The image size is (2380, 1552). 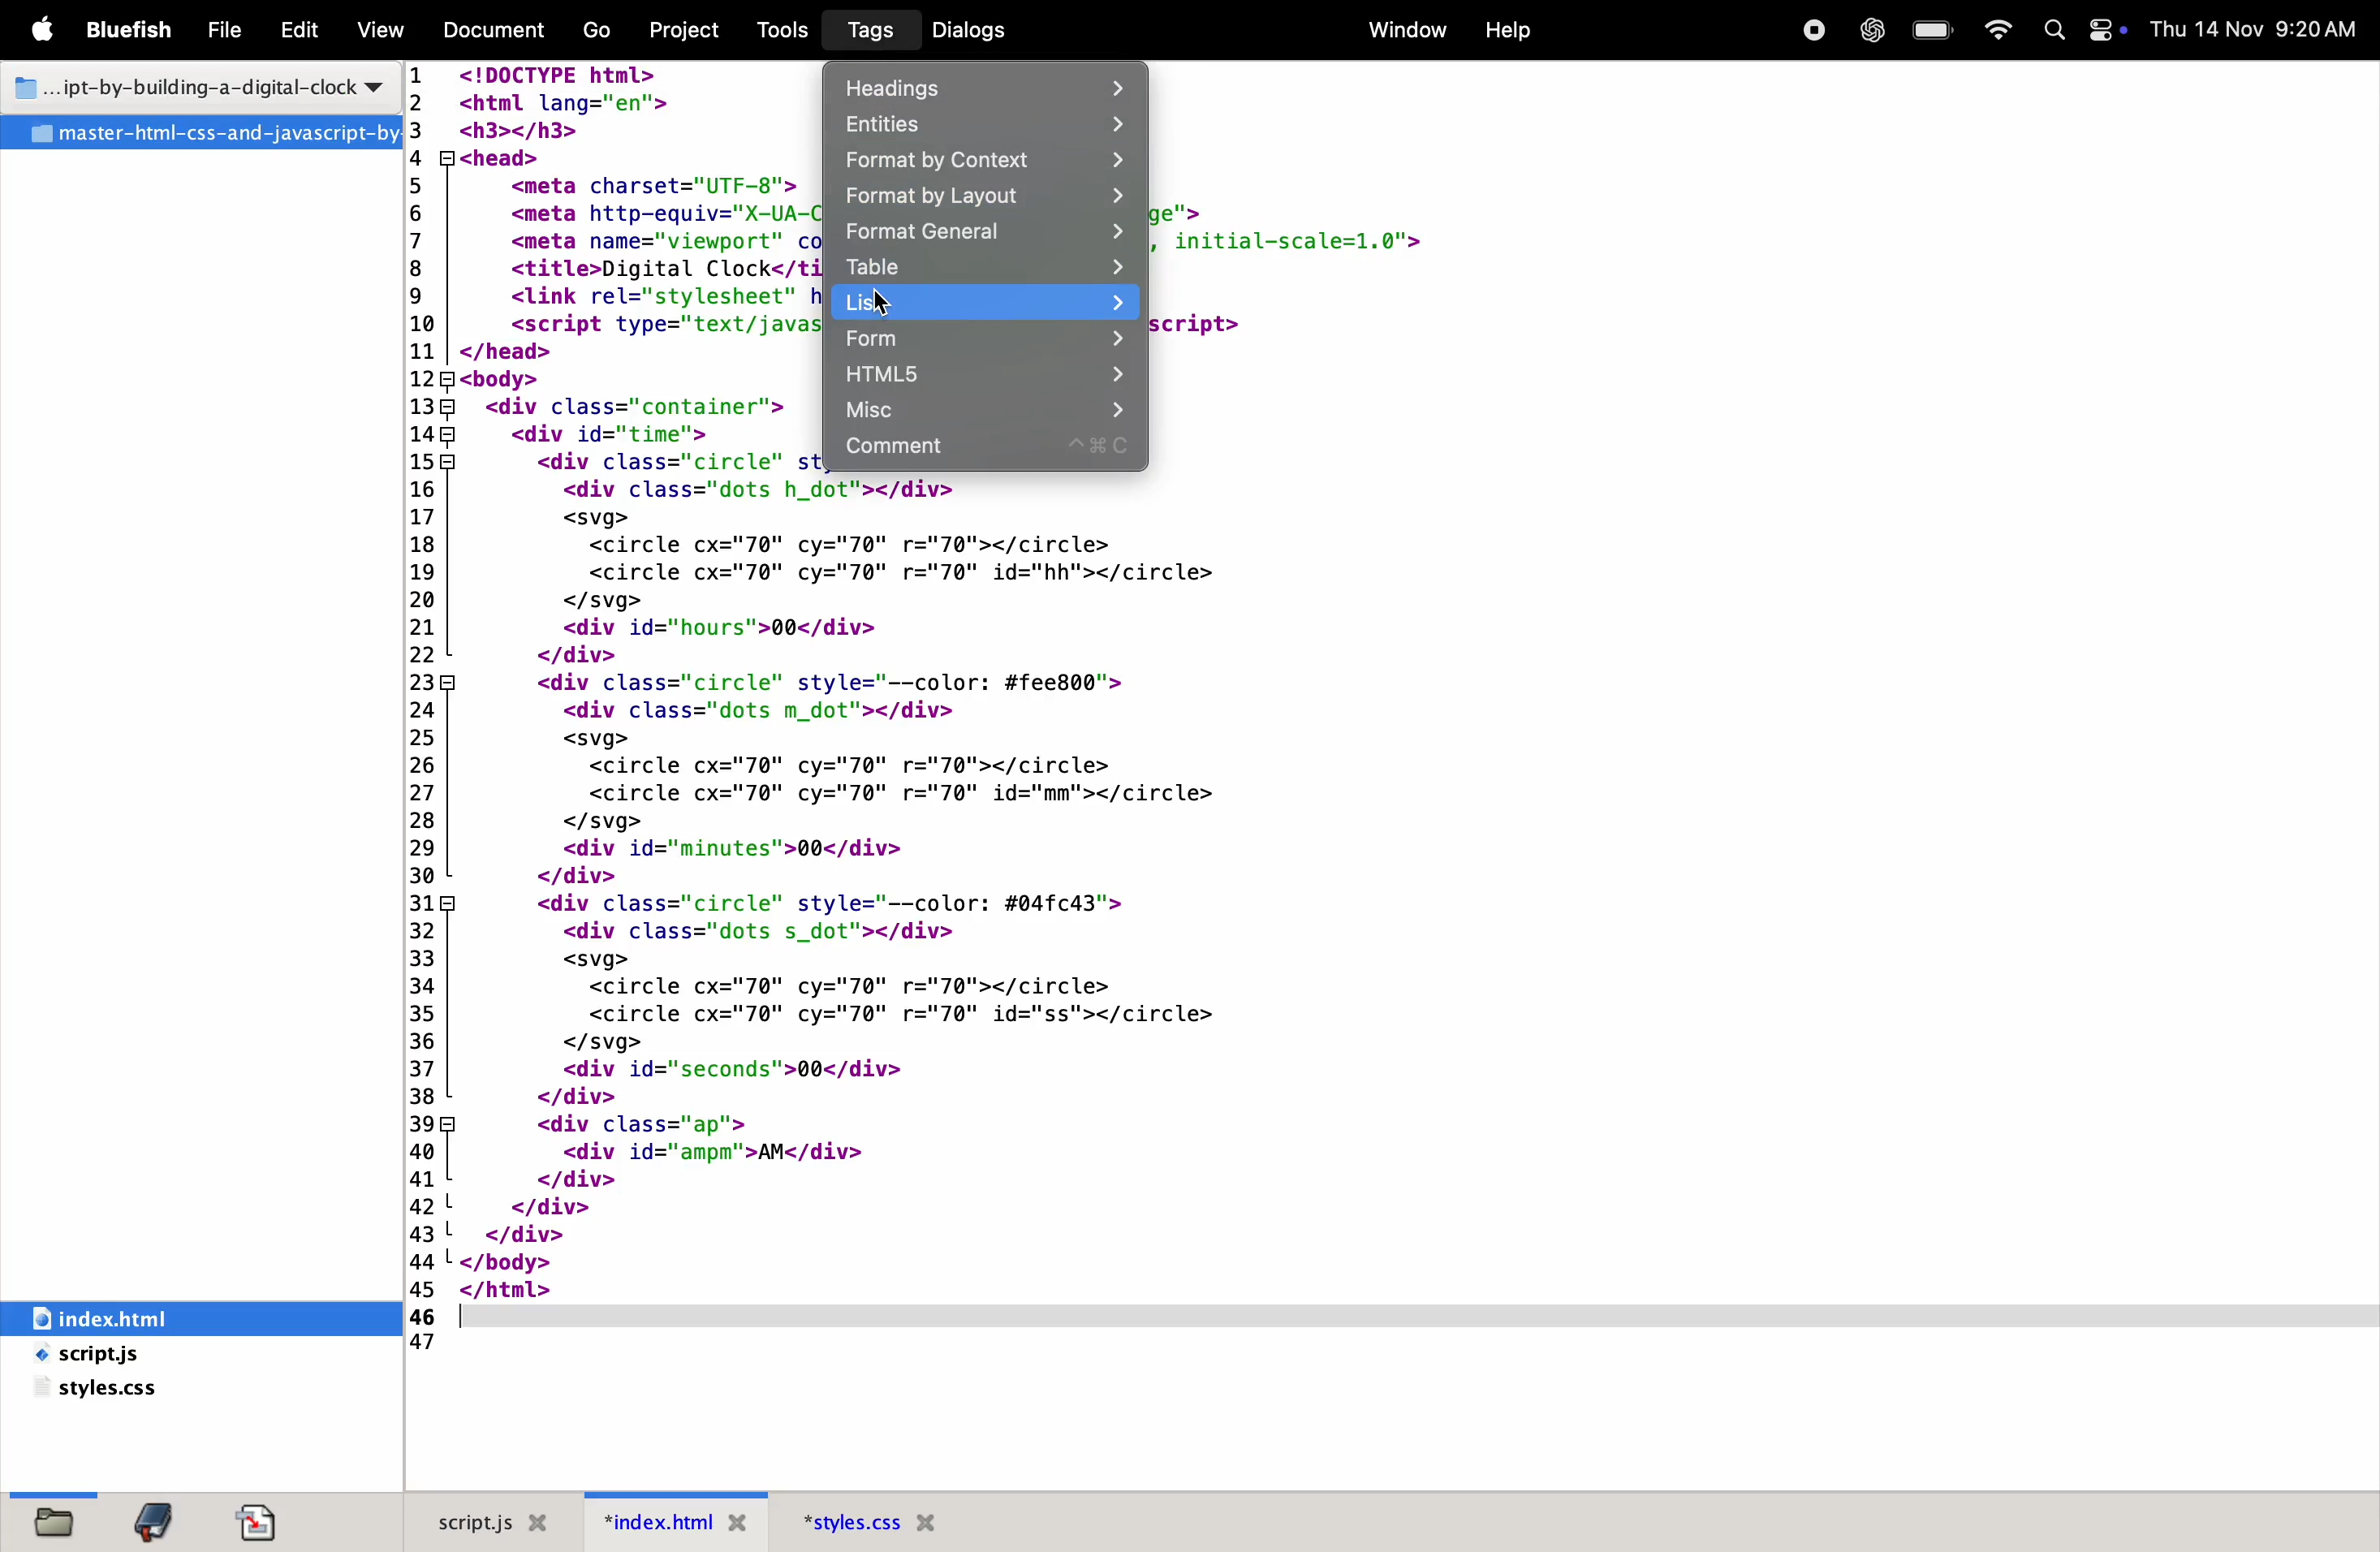 What do you see at coordinates (1866, 32) in the screenshot?
I see `Chatgpt` at bounding box center [1866, 32].